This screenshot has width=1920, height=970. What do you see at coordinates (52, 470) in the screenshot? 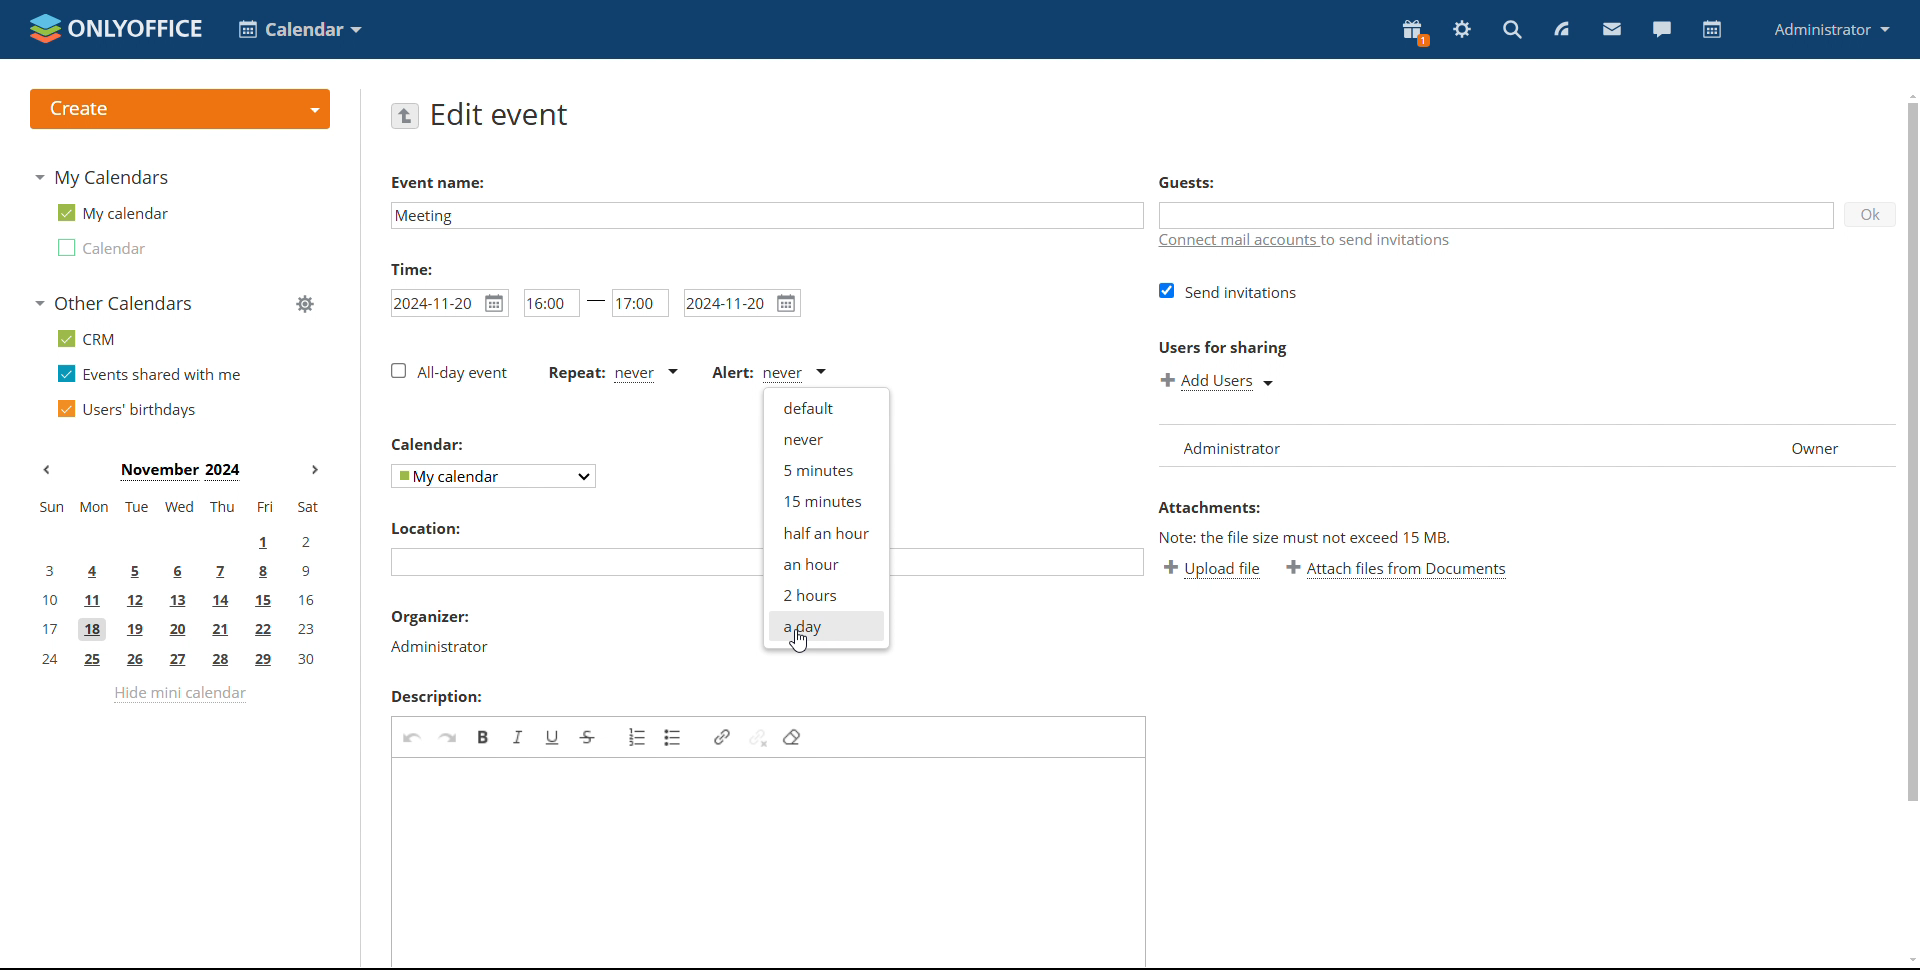
I see `previous month` at bounding box center [52, 470].